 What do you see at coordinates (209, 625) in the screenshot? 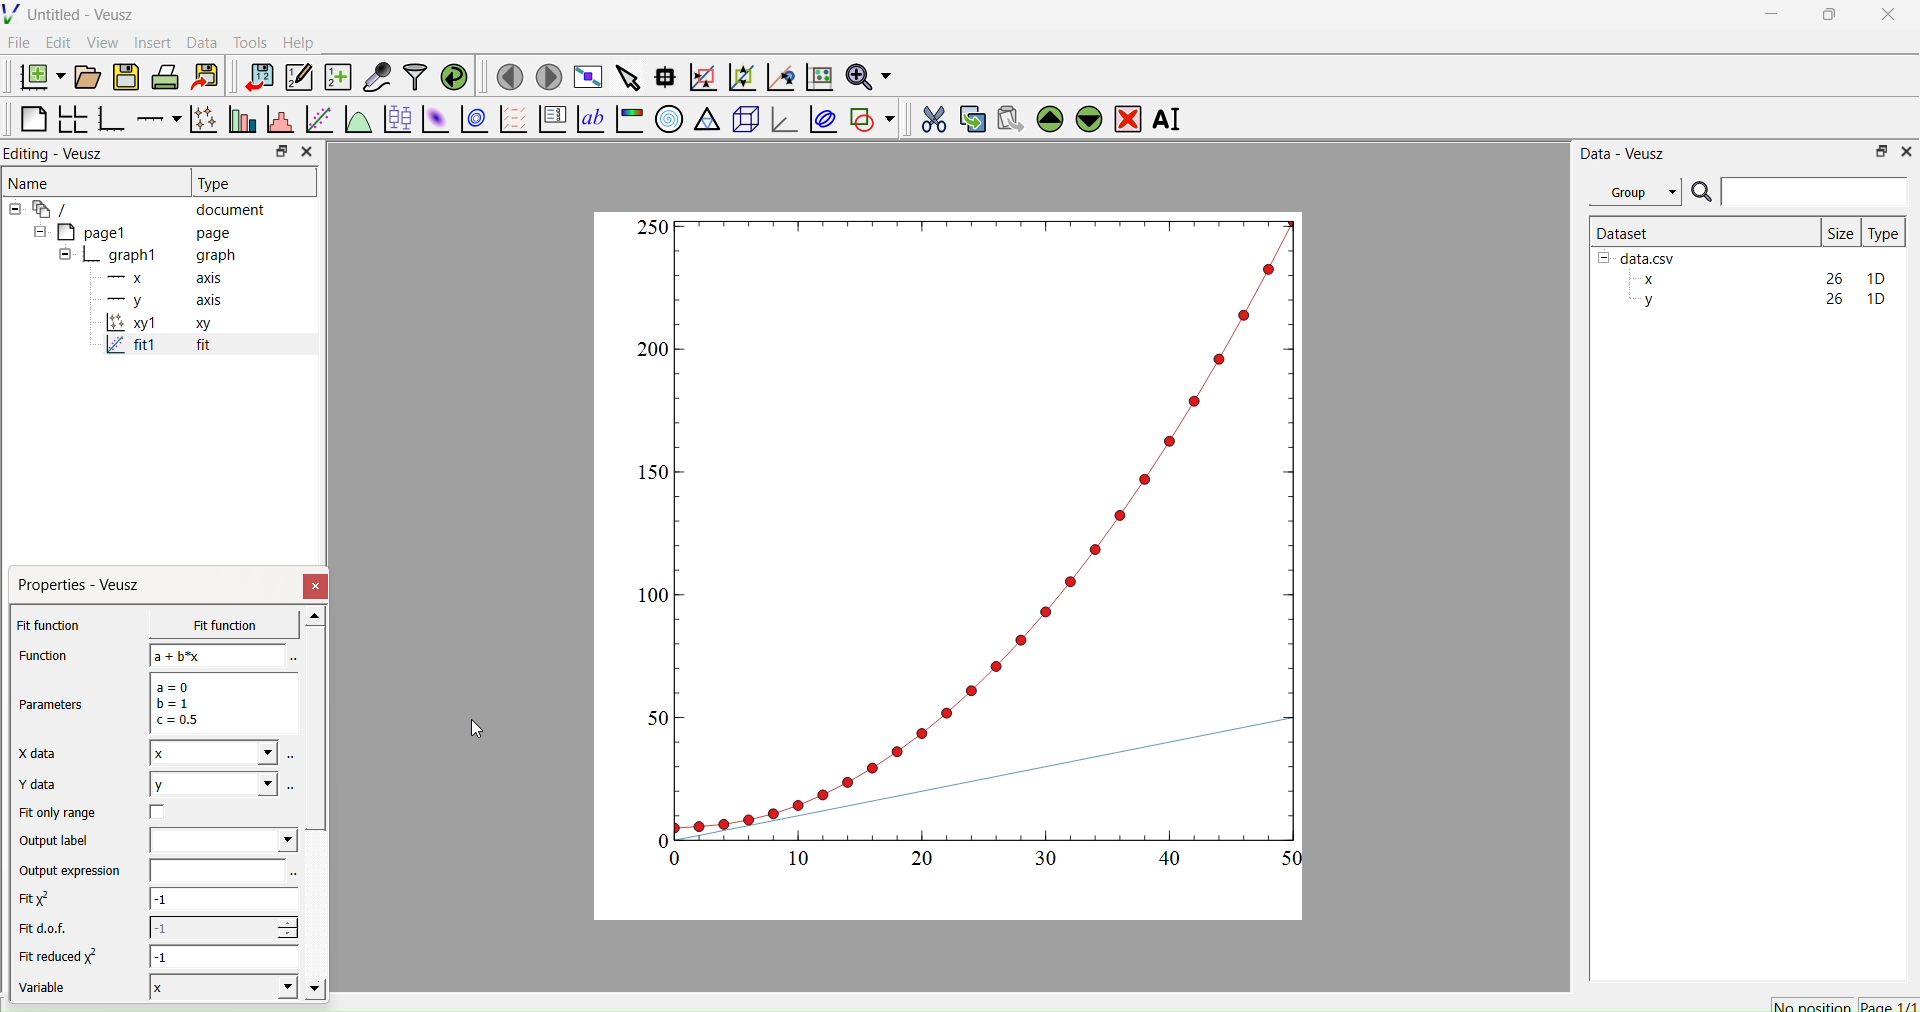
I see `x` at bounding box center [209, 625].